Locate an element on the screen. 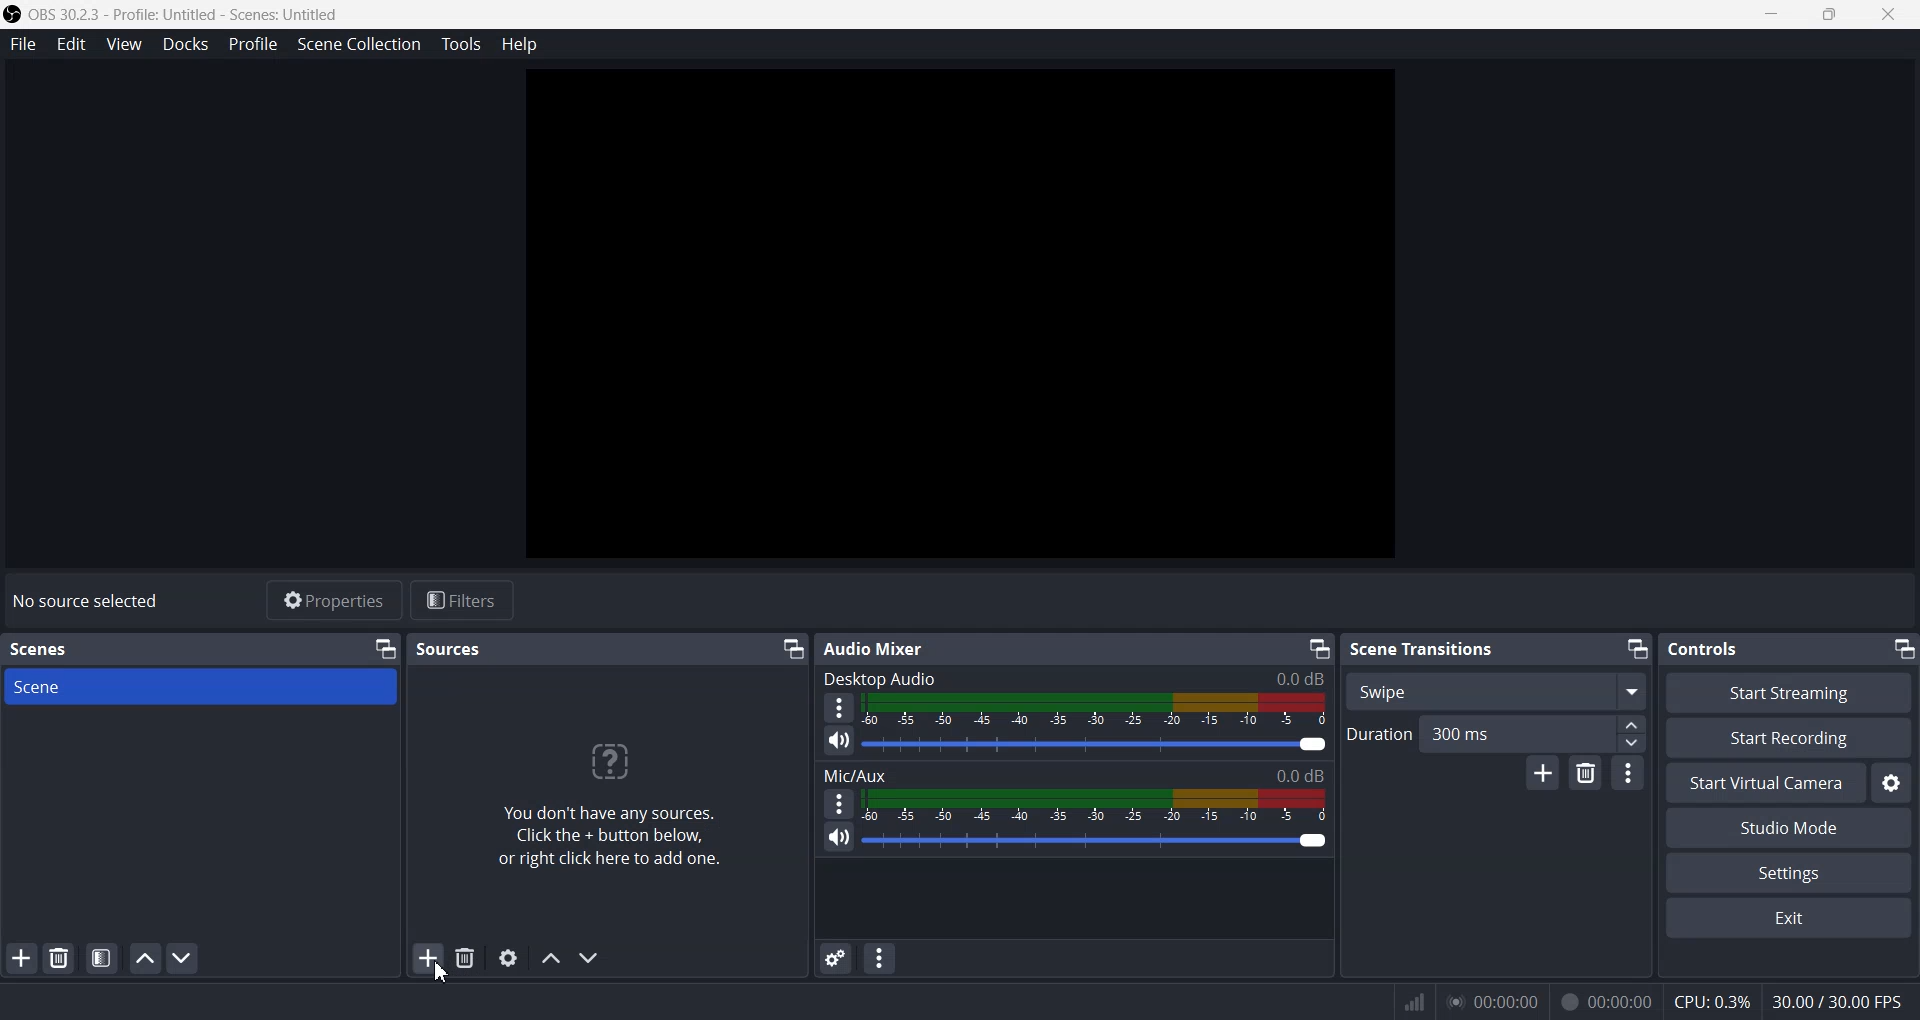 The height and width of the screenshot is (1020, 1920). Volume Indicator is located at coordinates (1097, 709).